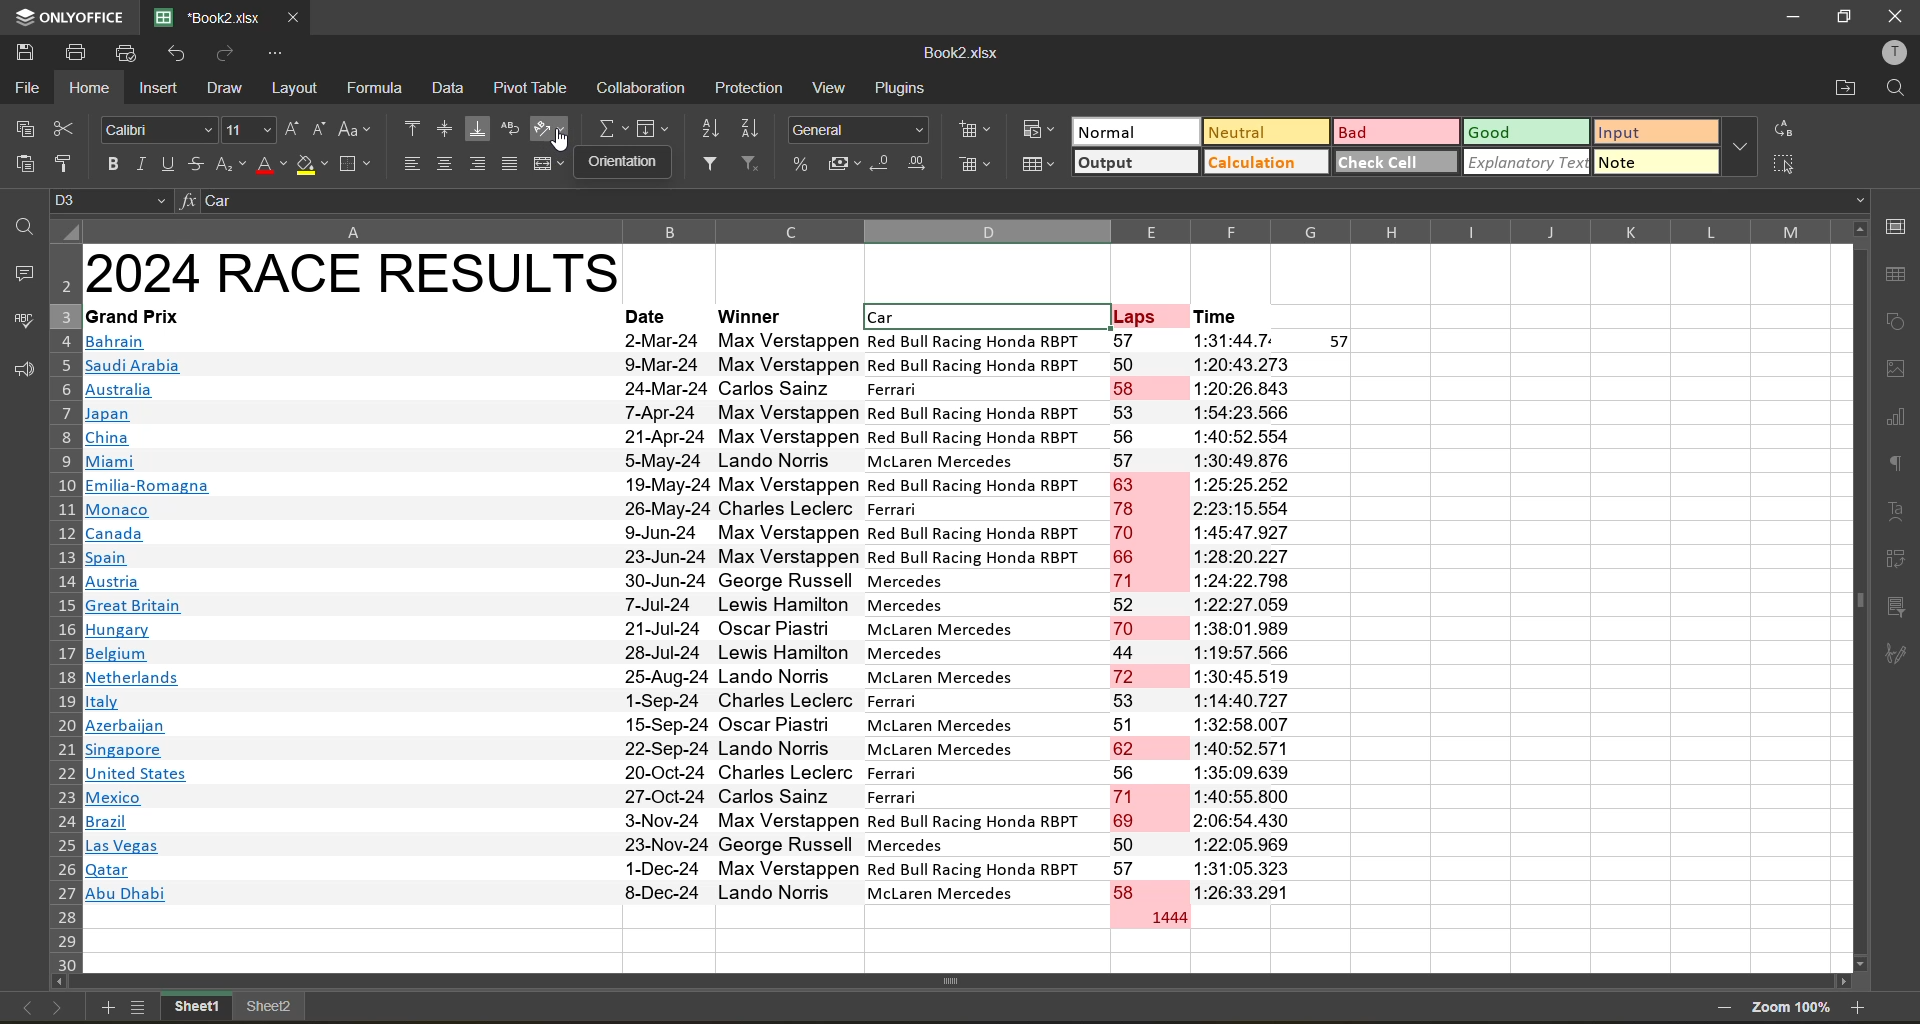  Describe the element at coordinates (509, 165) in the screenshot. I see `justified` at that location.